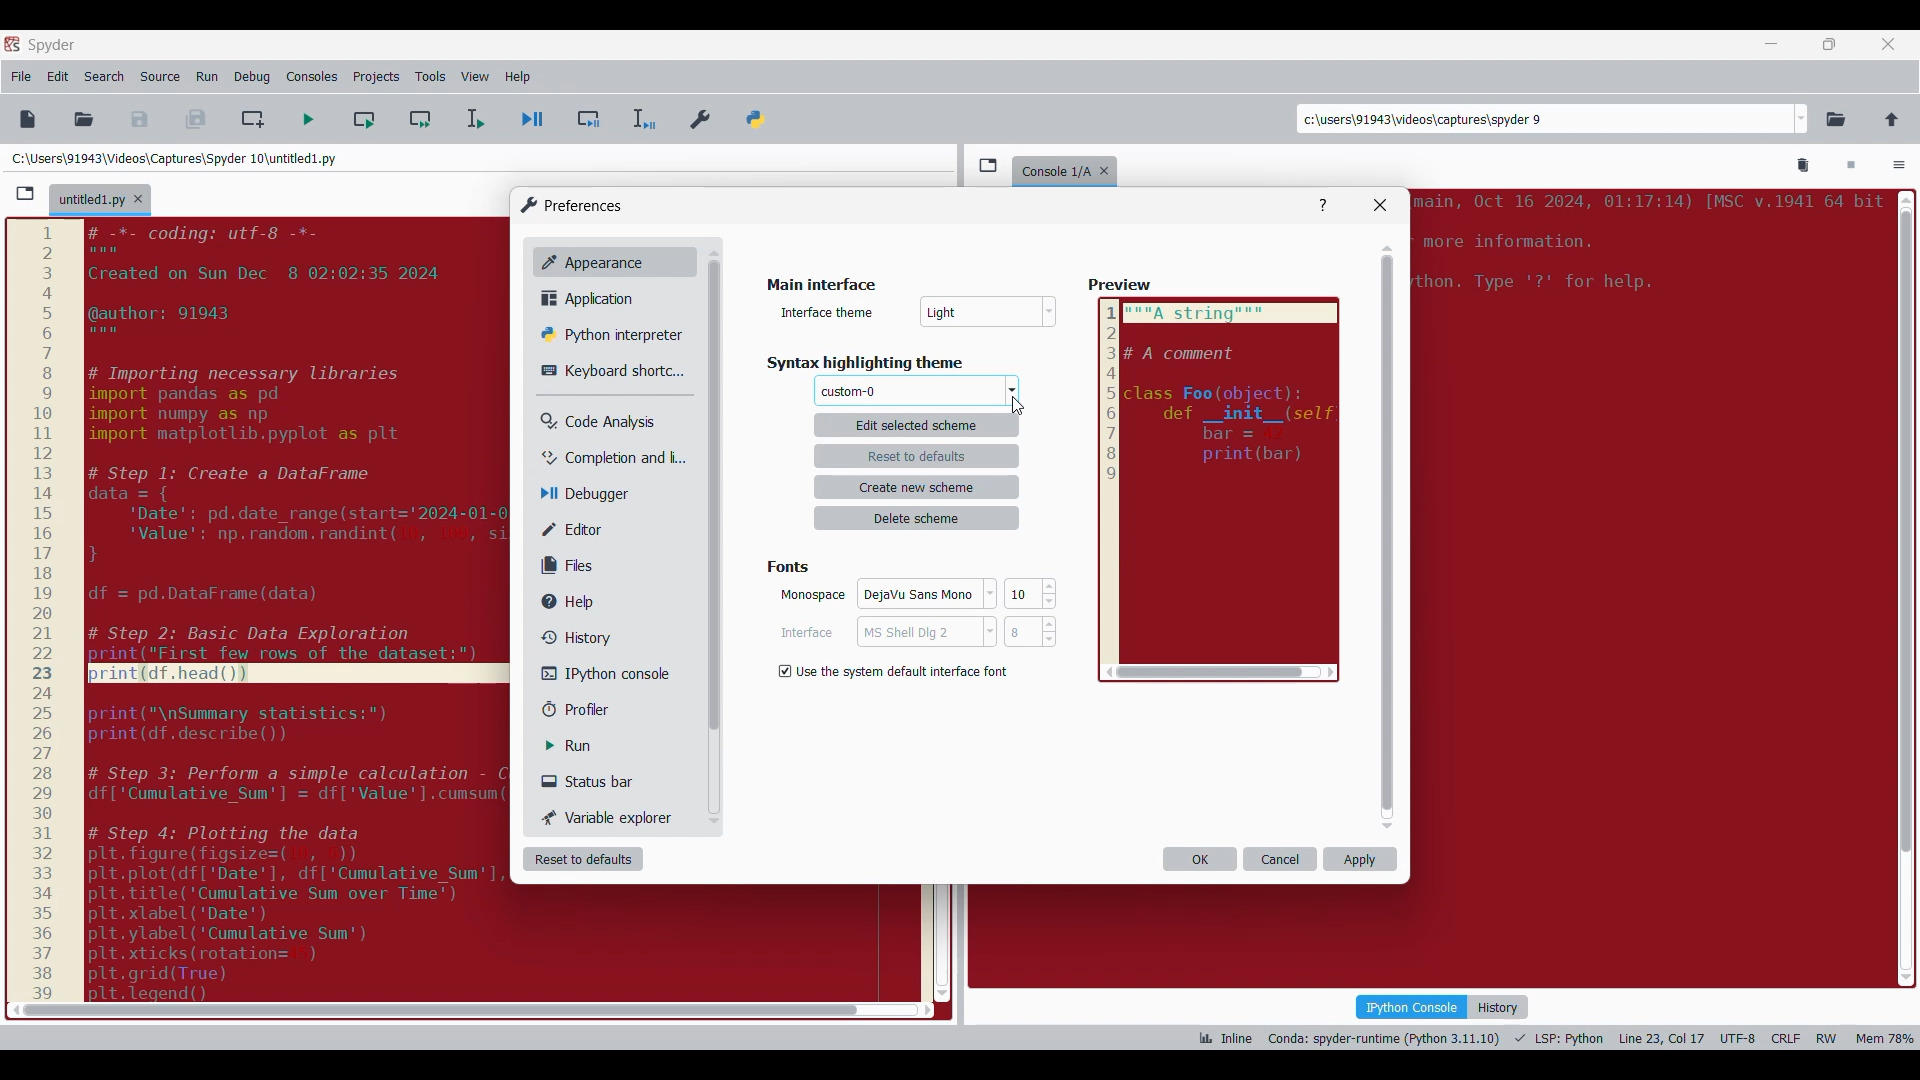 This screenshot has width=1920, height=1080. What do you see at coordinates (1052, 169) in the screenshot?
I see `console` at bounding box center [1052, 169].